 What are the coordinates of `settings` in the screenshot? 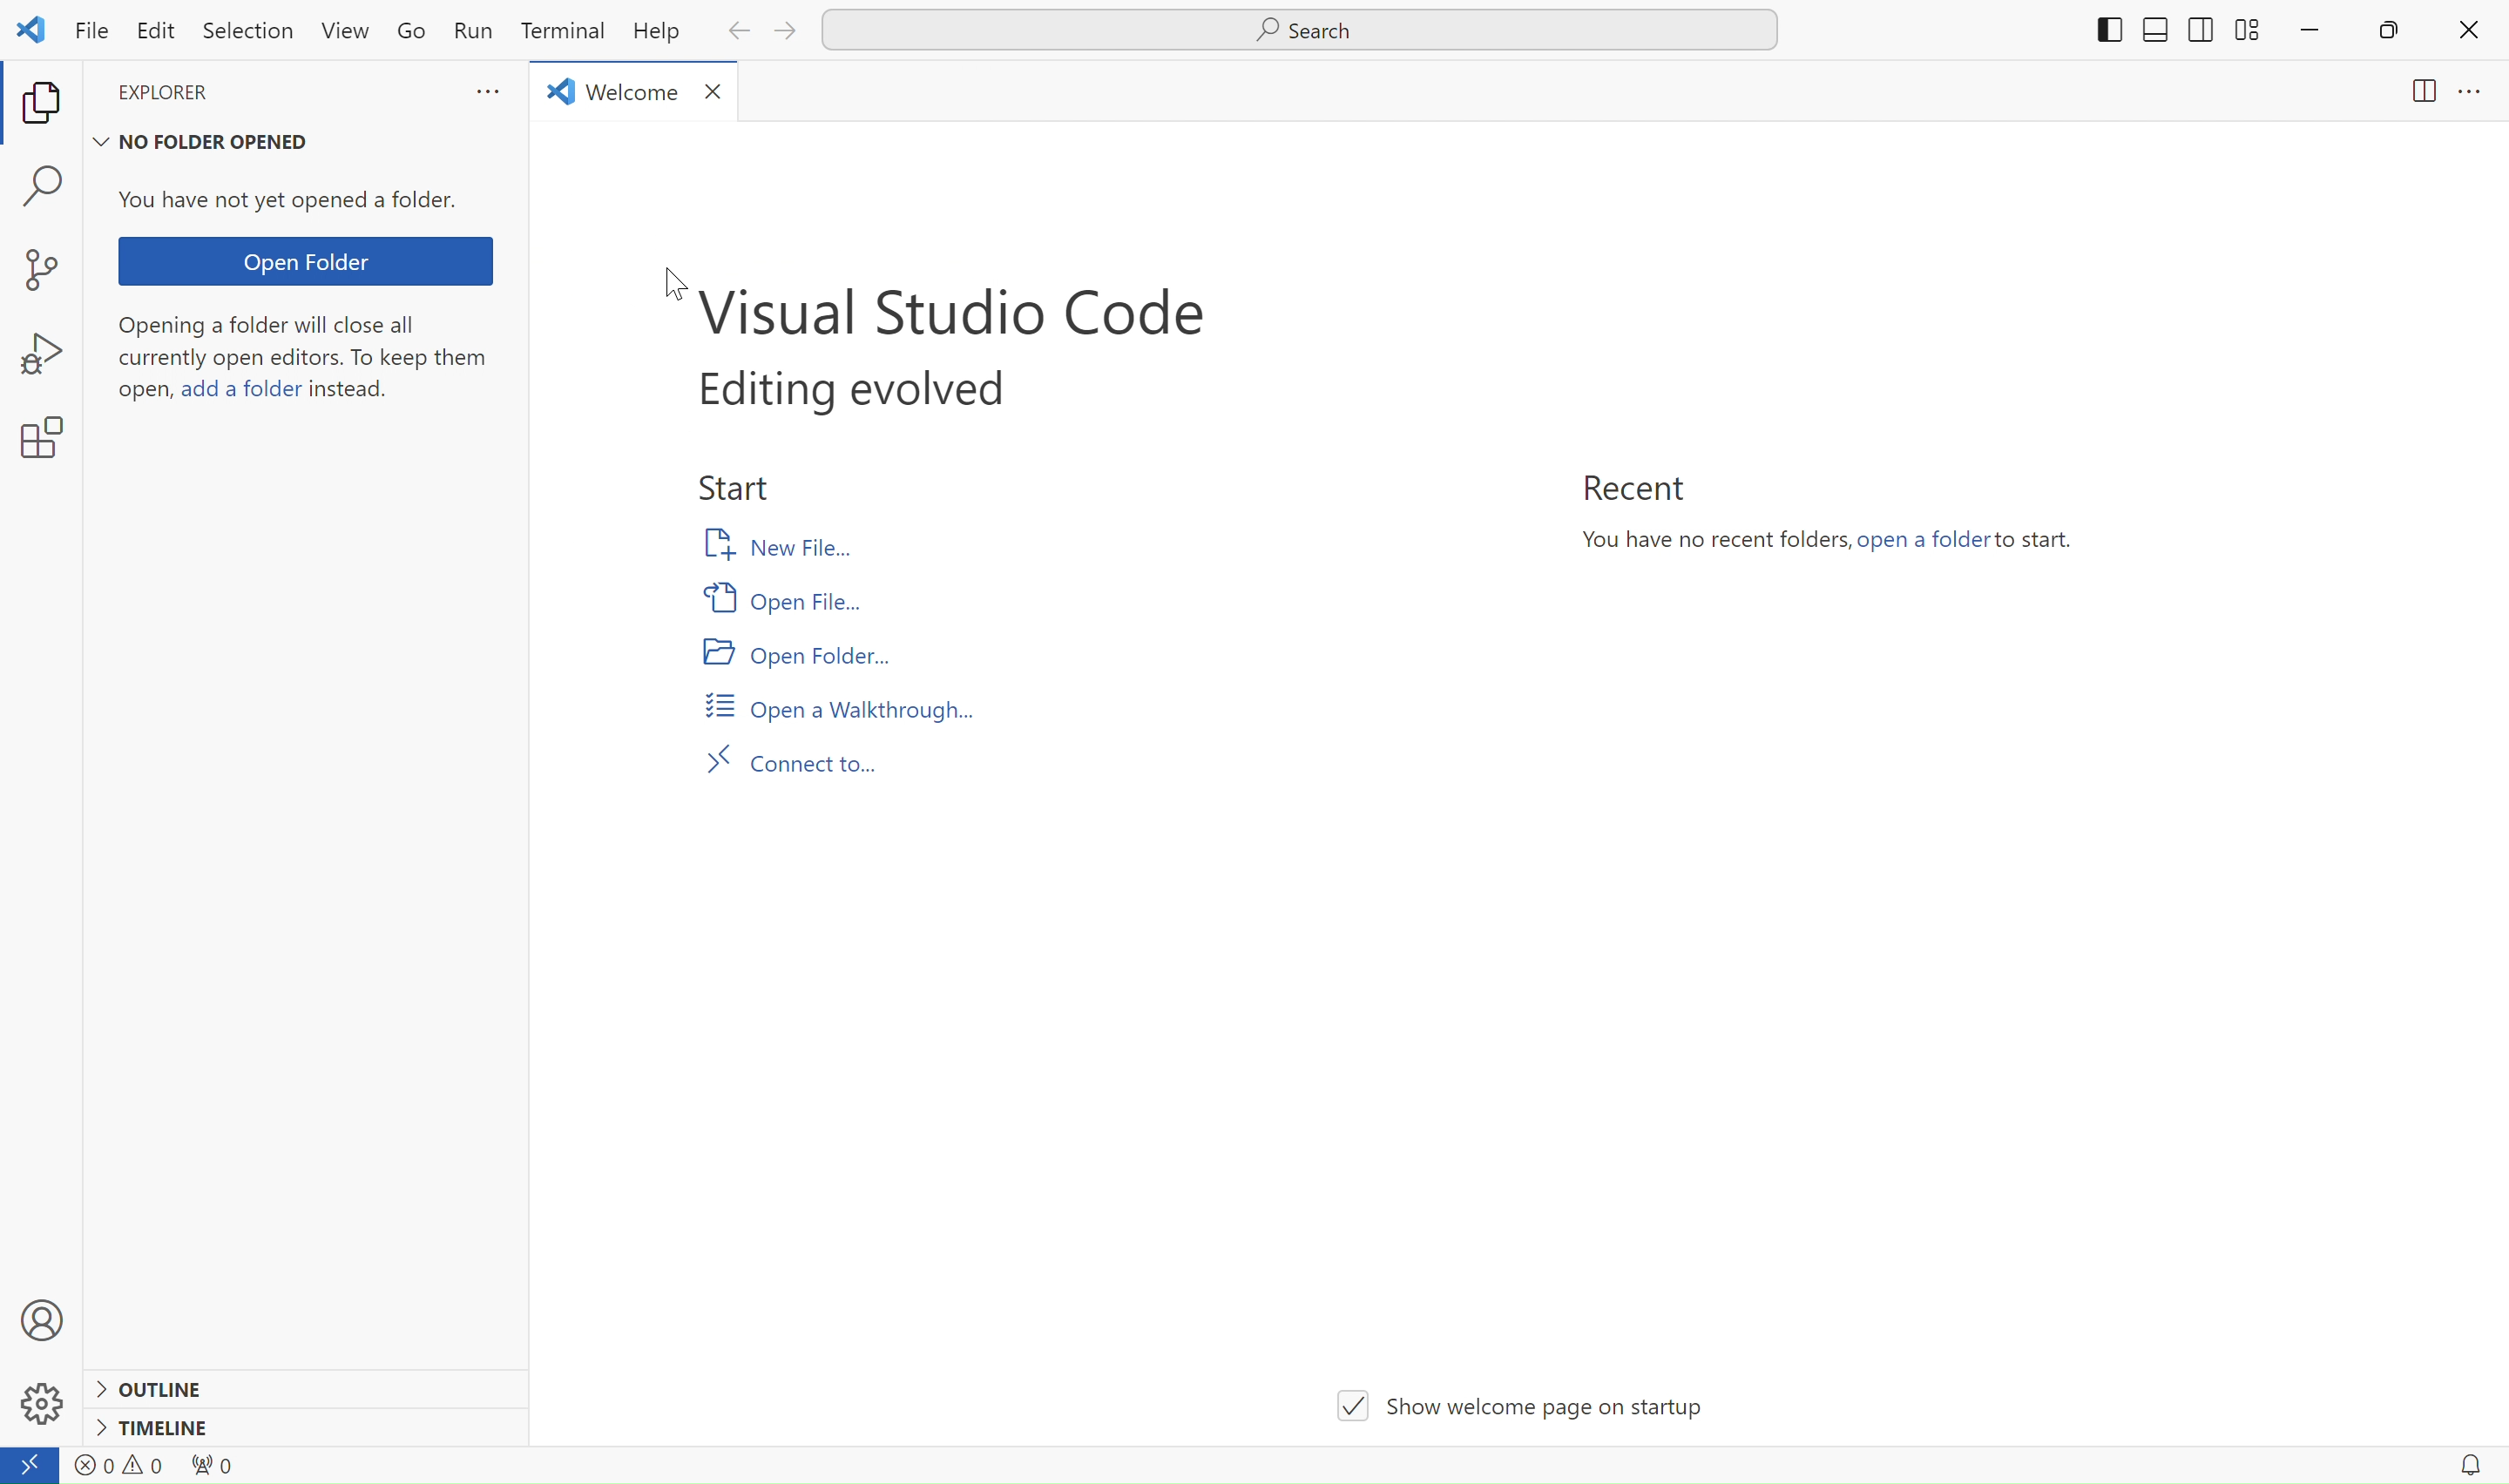 It's located at (57, 436).